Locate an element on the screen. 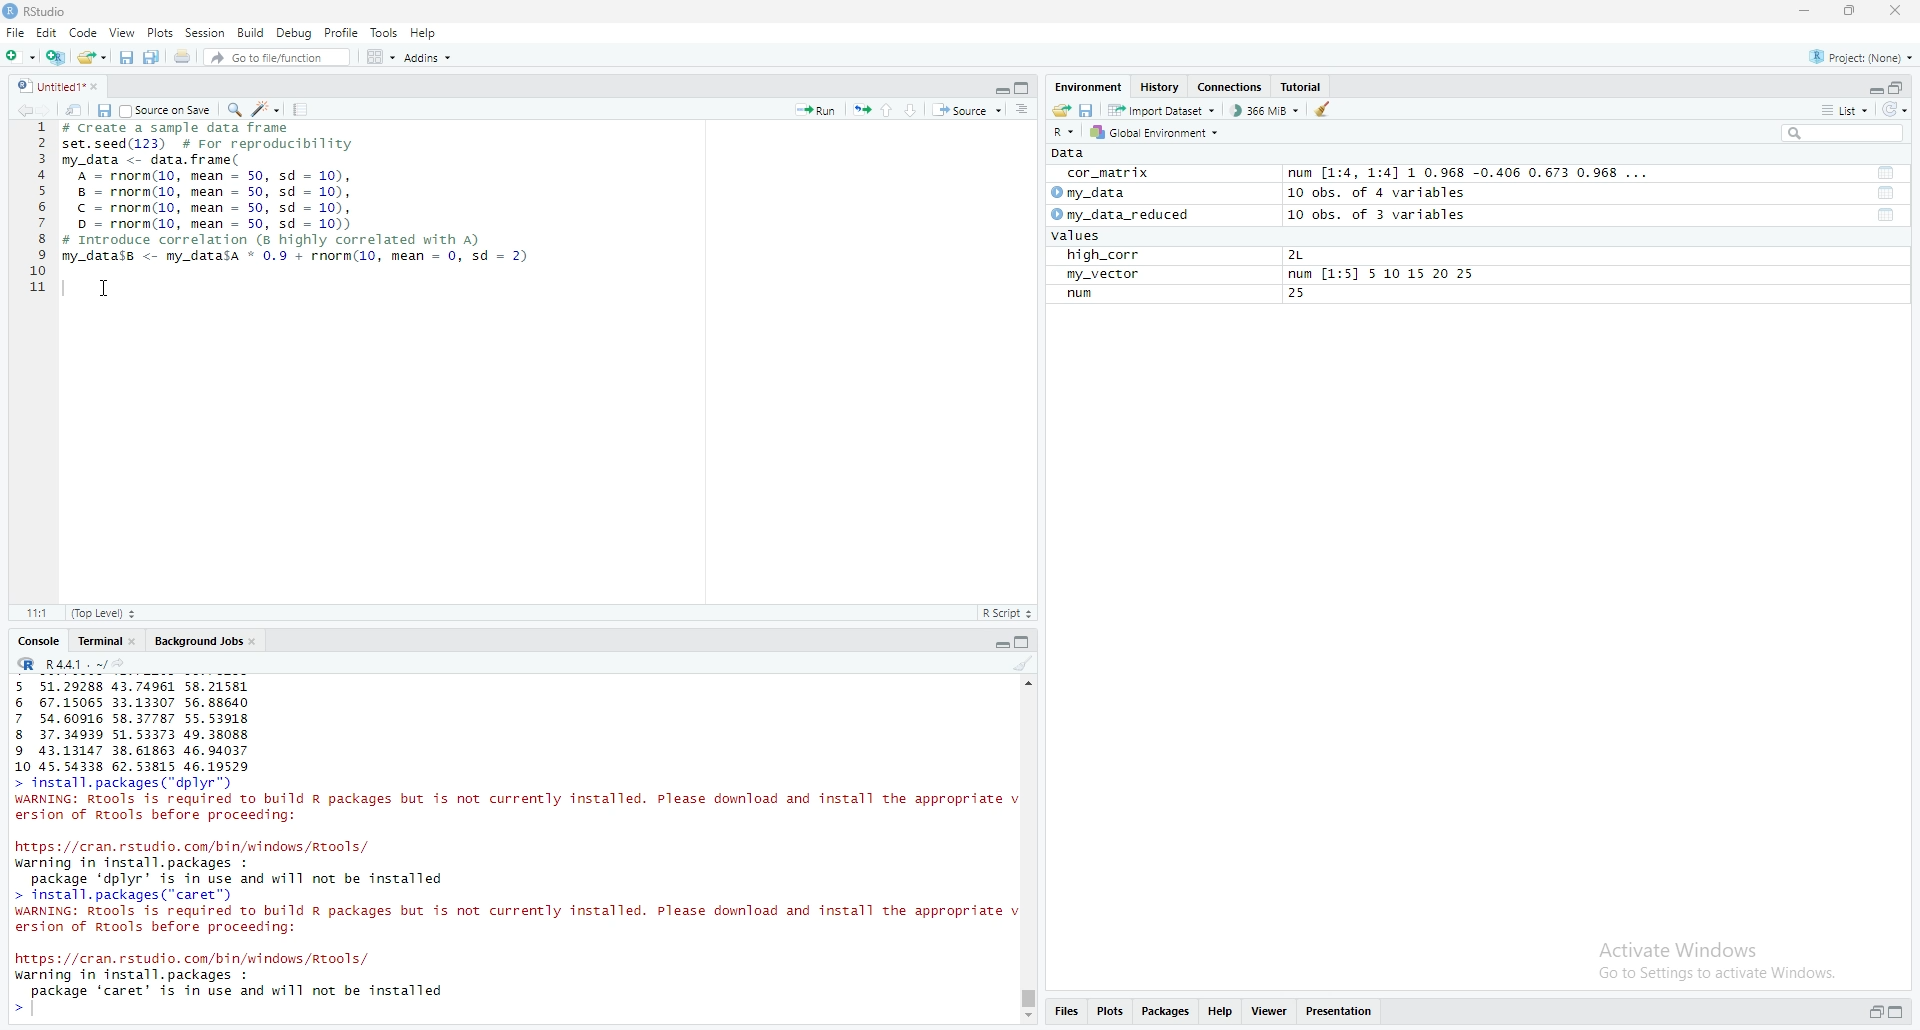 The width and height of the screenshot is (1920, 1030). add file is located at coordinates (58, 57).